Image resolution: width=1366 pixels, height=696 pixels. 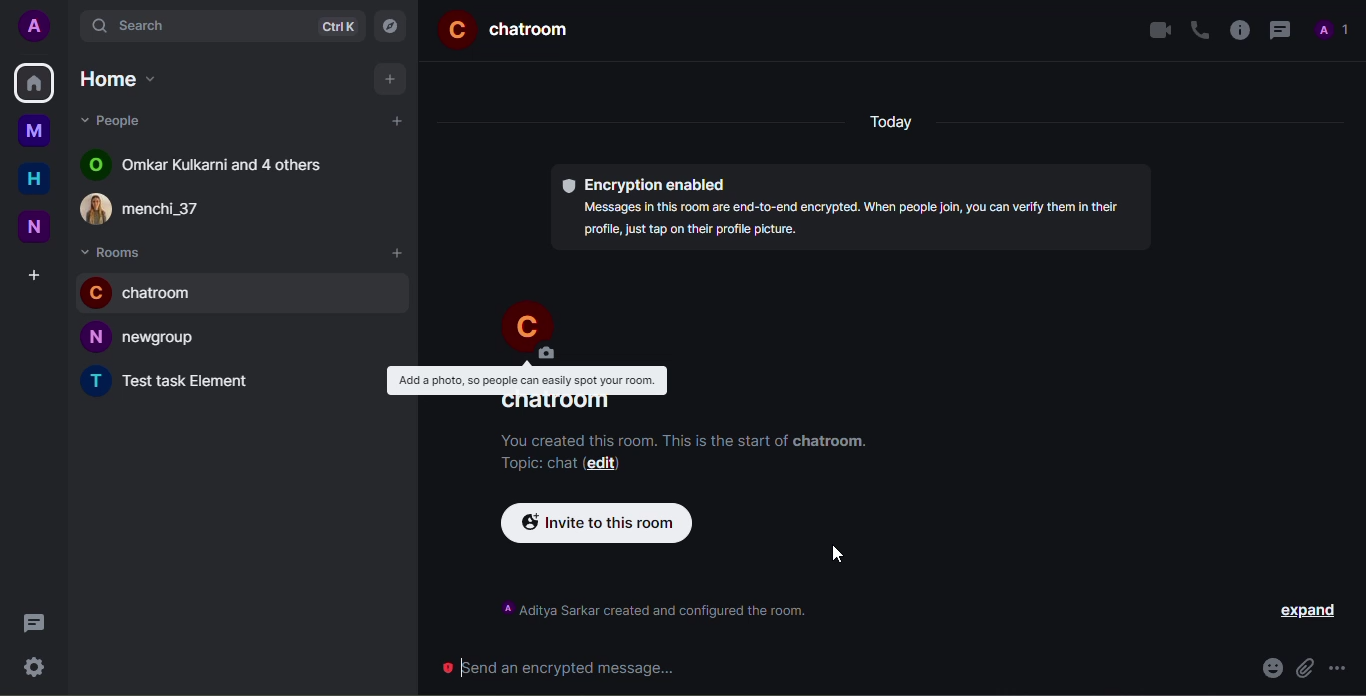 I want to click on add a photo so people can easily spot your room, so click(x=530, y=378).